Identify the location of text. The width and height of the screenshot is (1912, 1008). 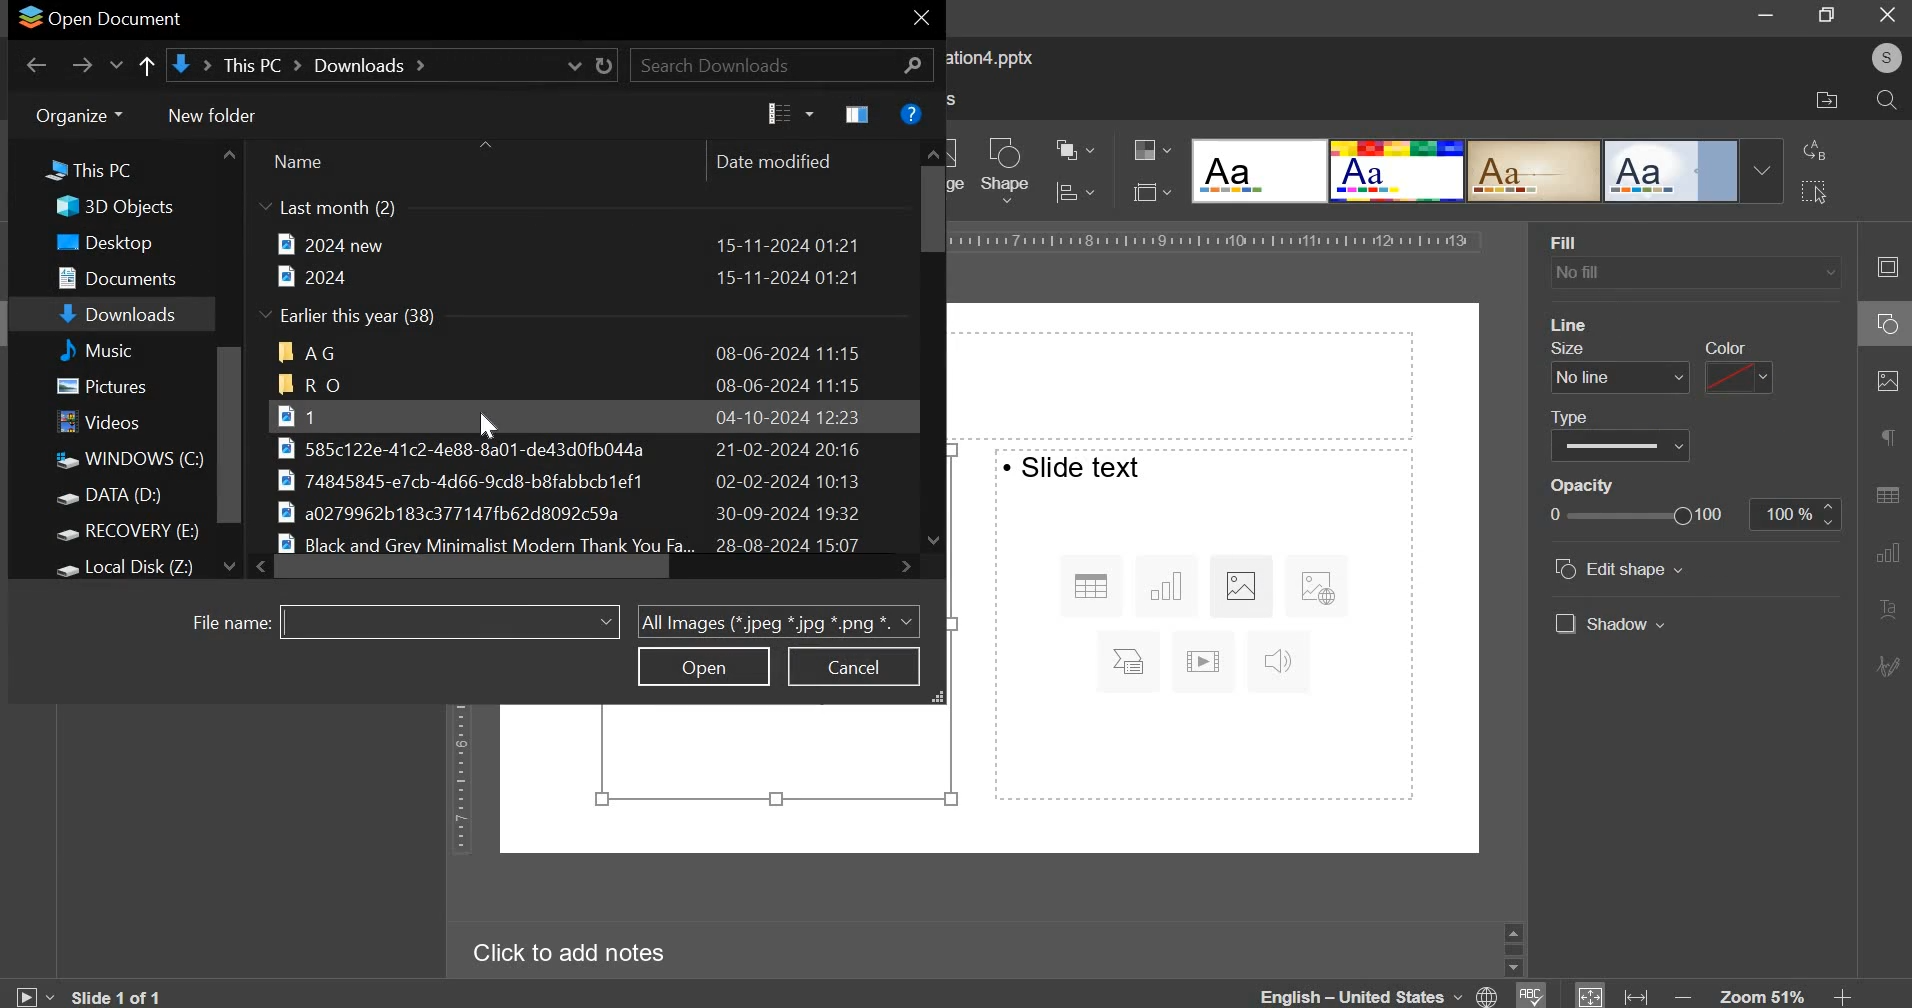
(1074, 467).